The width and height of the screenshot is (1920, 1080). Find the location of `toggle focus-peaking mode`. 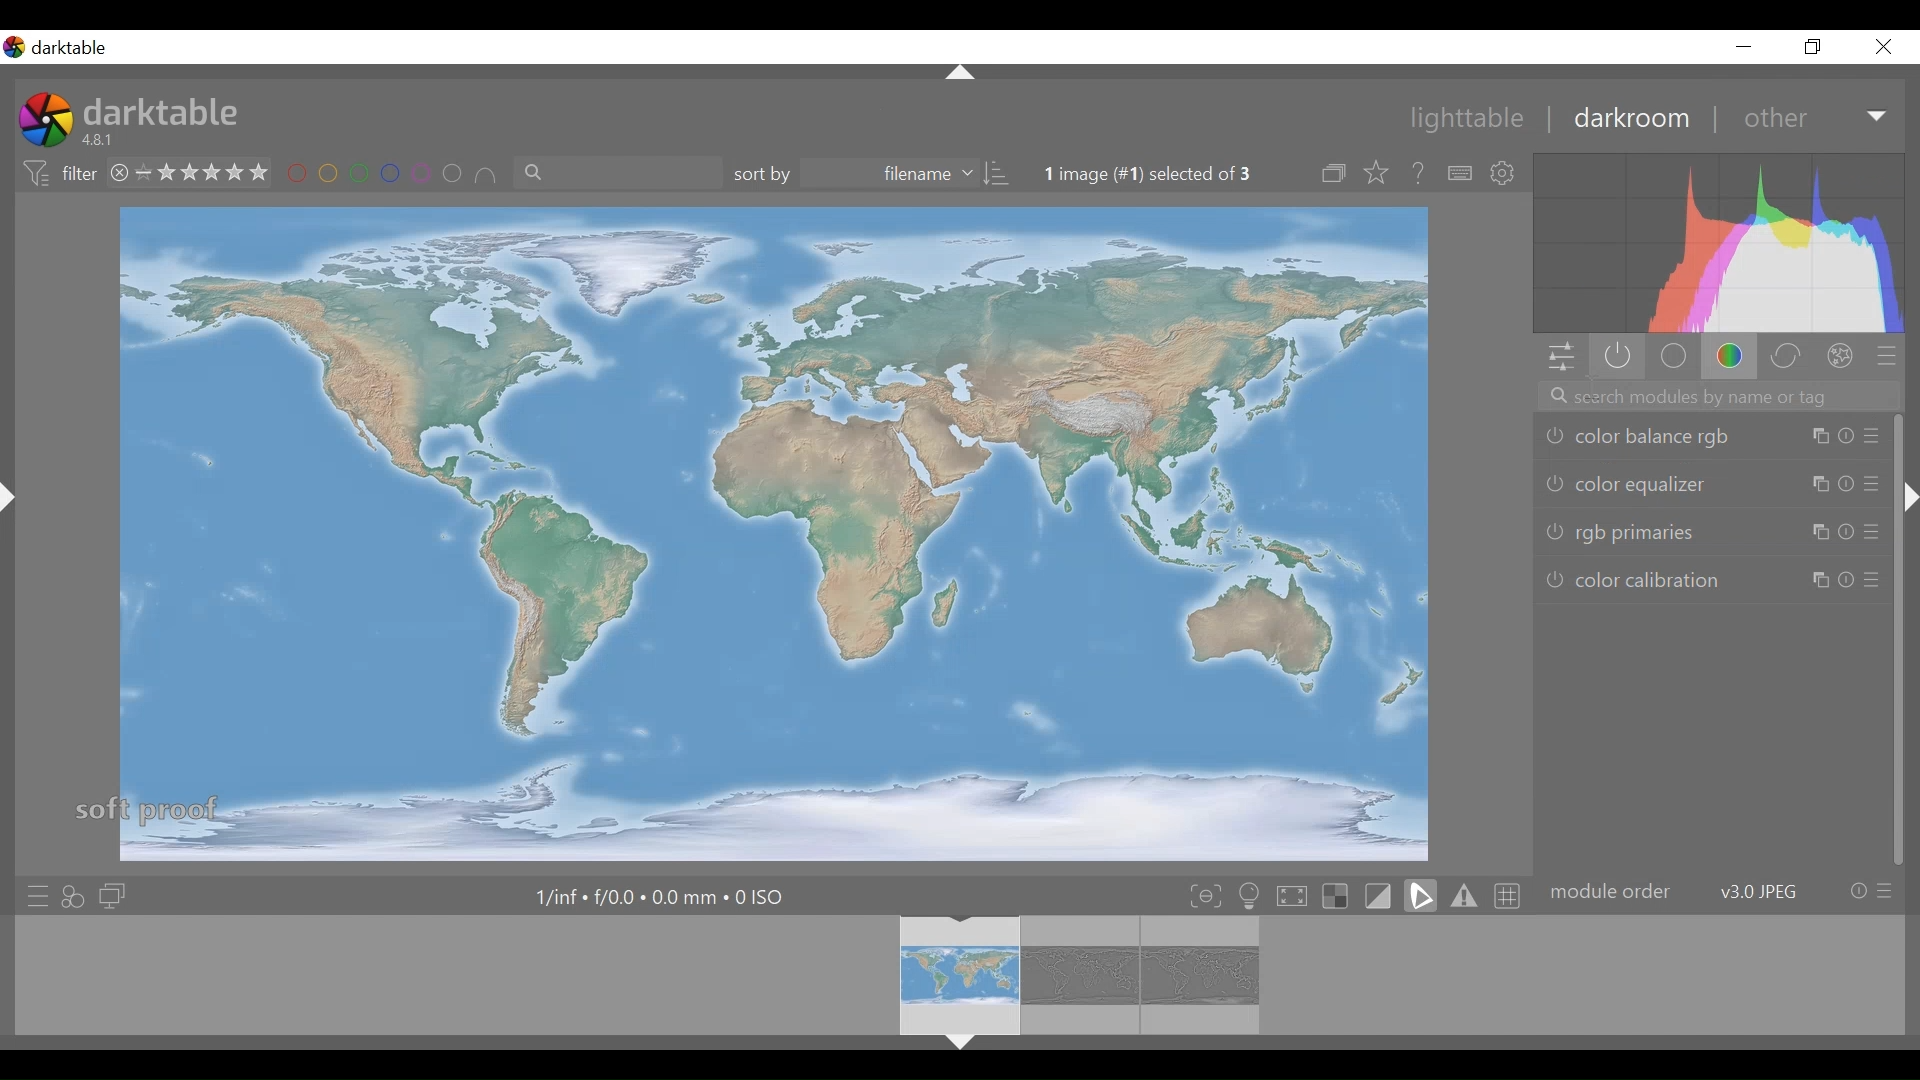

toggle focus-peaking mode is located at coordinates (1205, 896).